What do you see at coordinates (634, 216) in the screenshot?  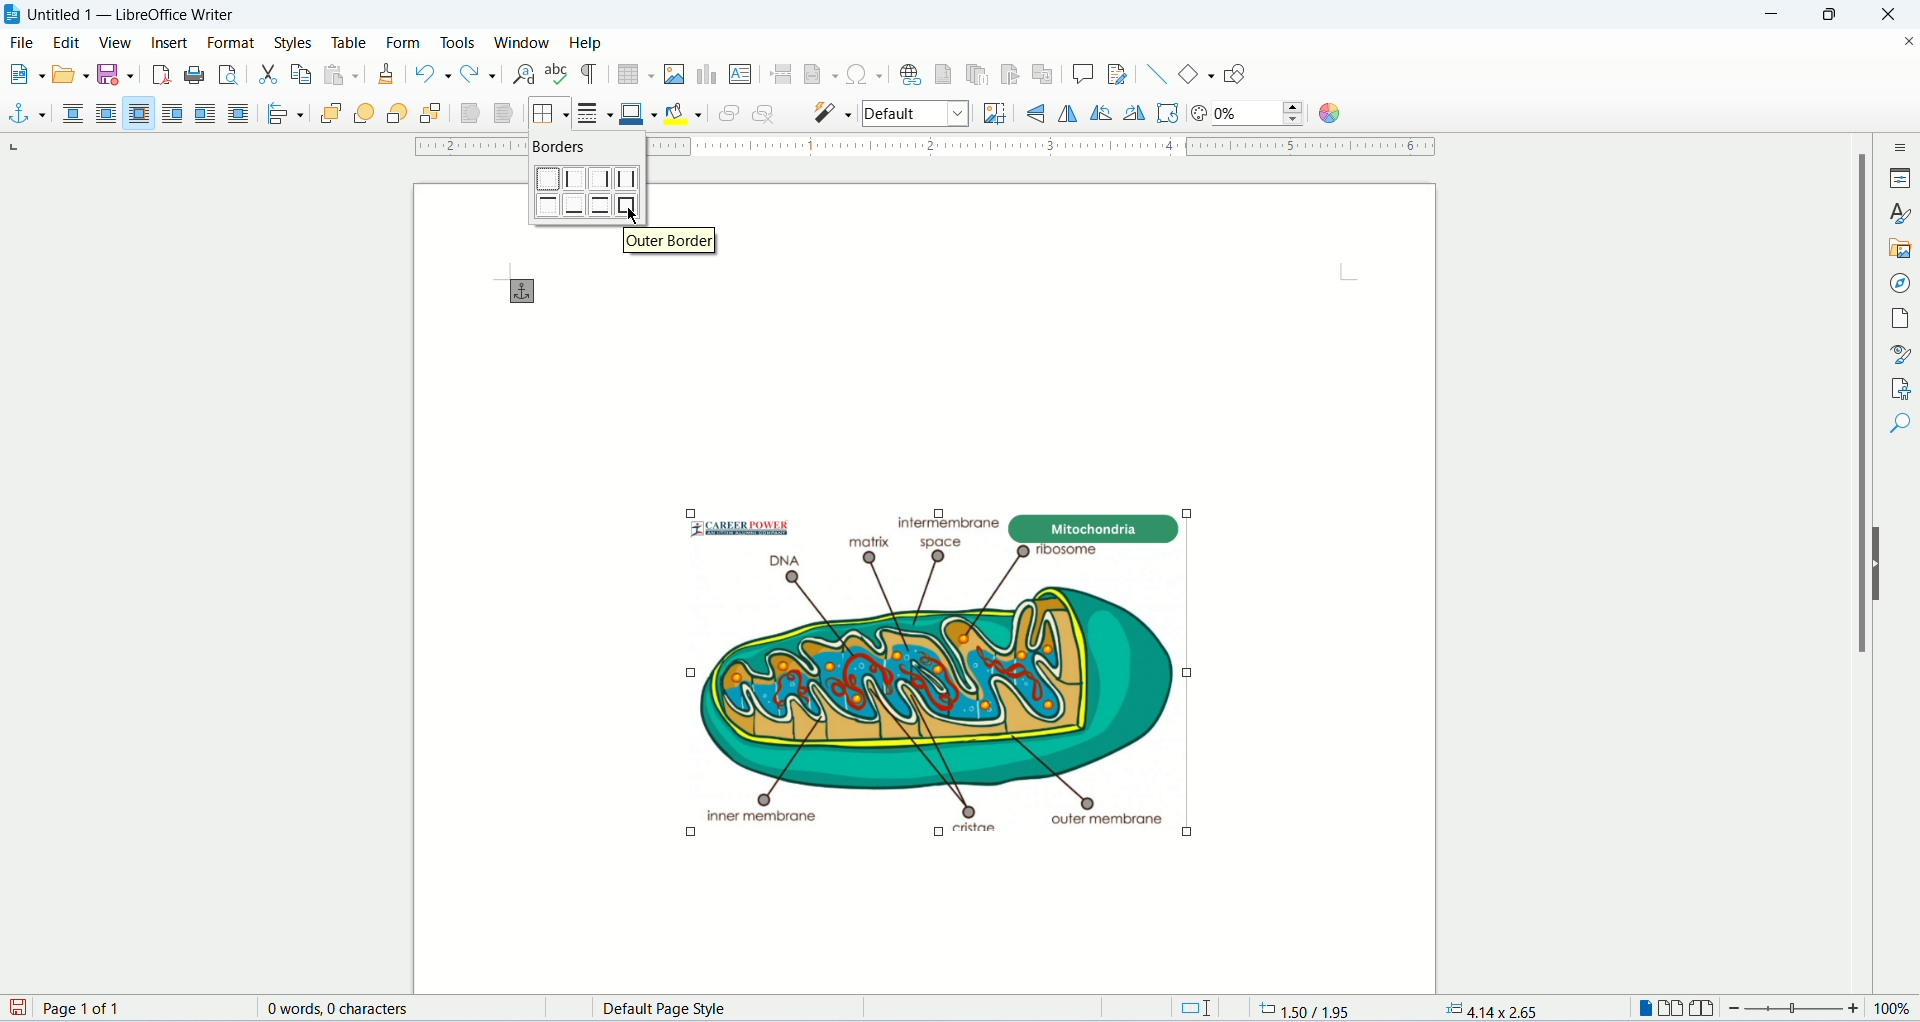 I see `Cursor` at bounding box center [634, 216].